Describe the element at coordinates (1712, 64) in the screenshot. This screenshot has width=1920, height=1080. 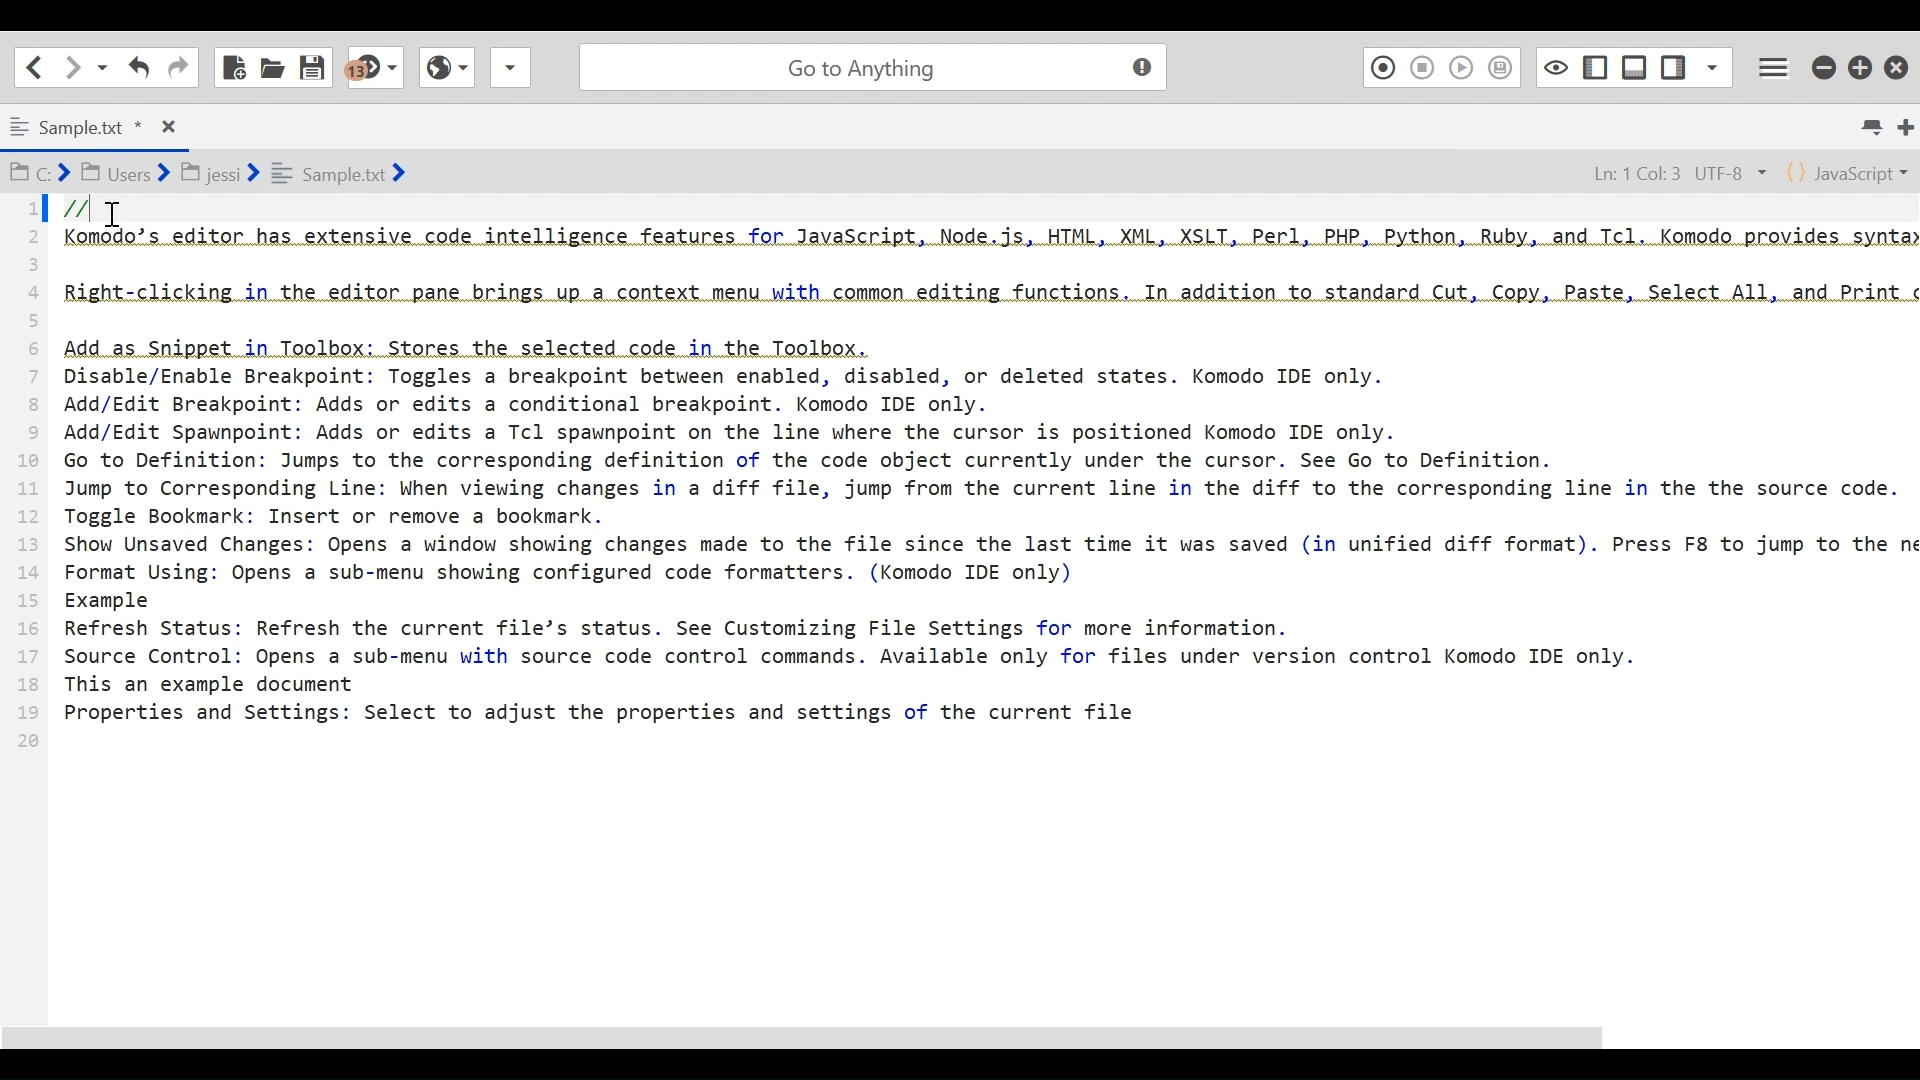
I see `Show specific sidebar` at that location.